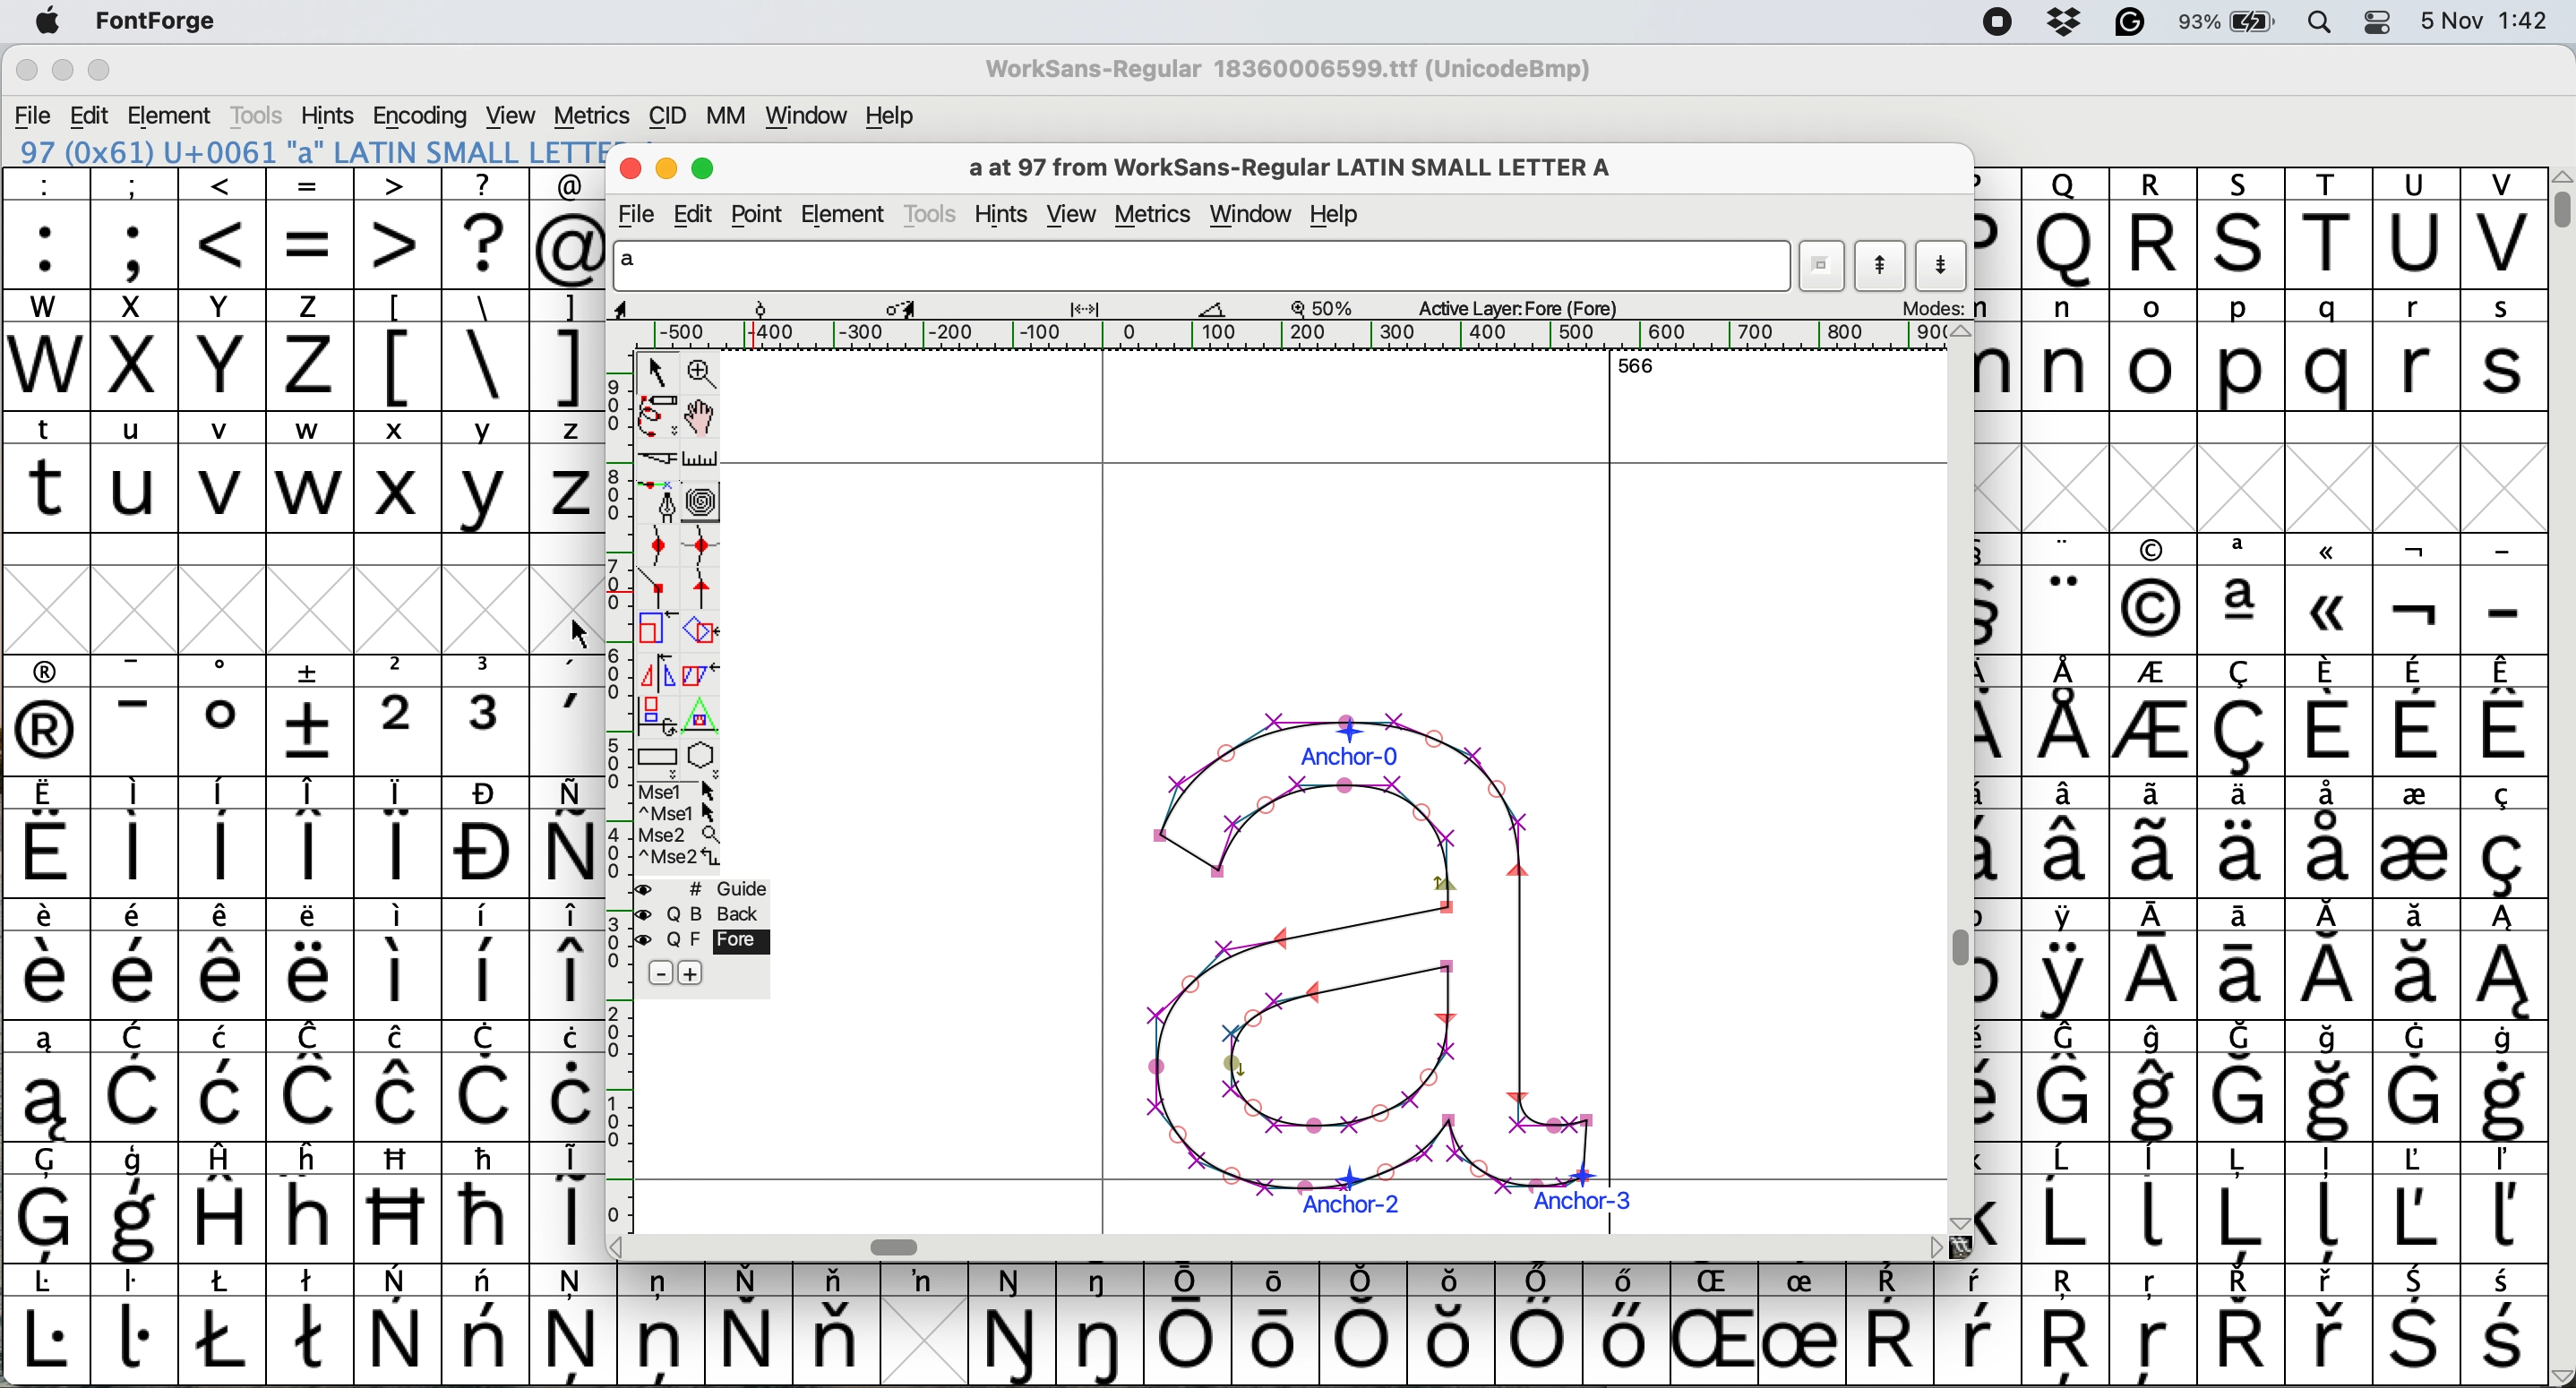 This screenshot has height=1388, width=2576. Describe the element at coordinates (399, 715) in the screenshot. I see `2` at that location.